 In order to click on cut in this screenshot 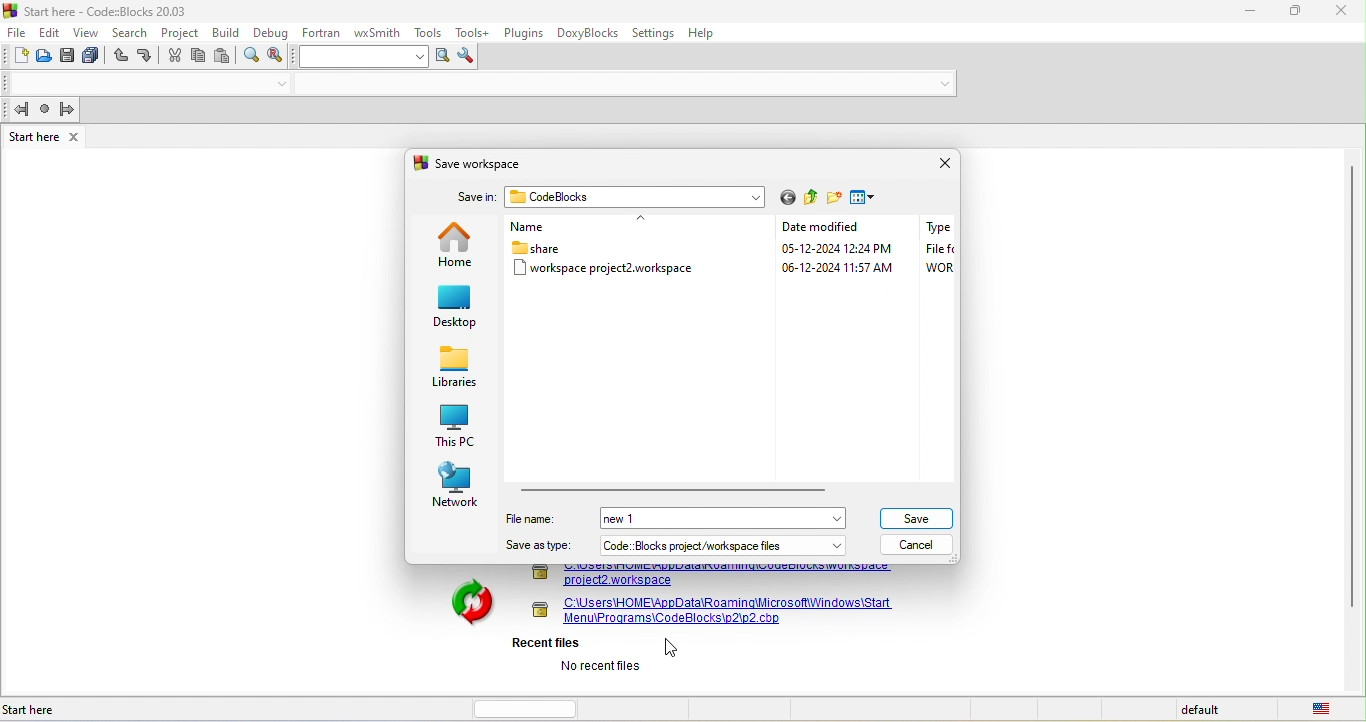, I will do `click(175, 58)`.